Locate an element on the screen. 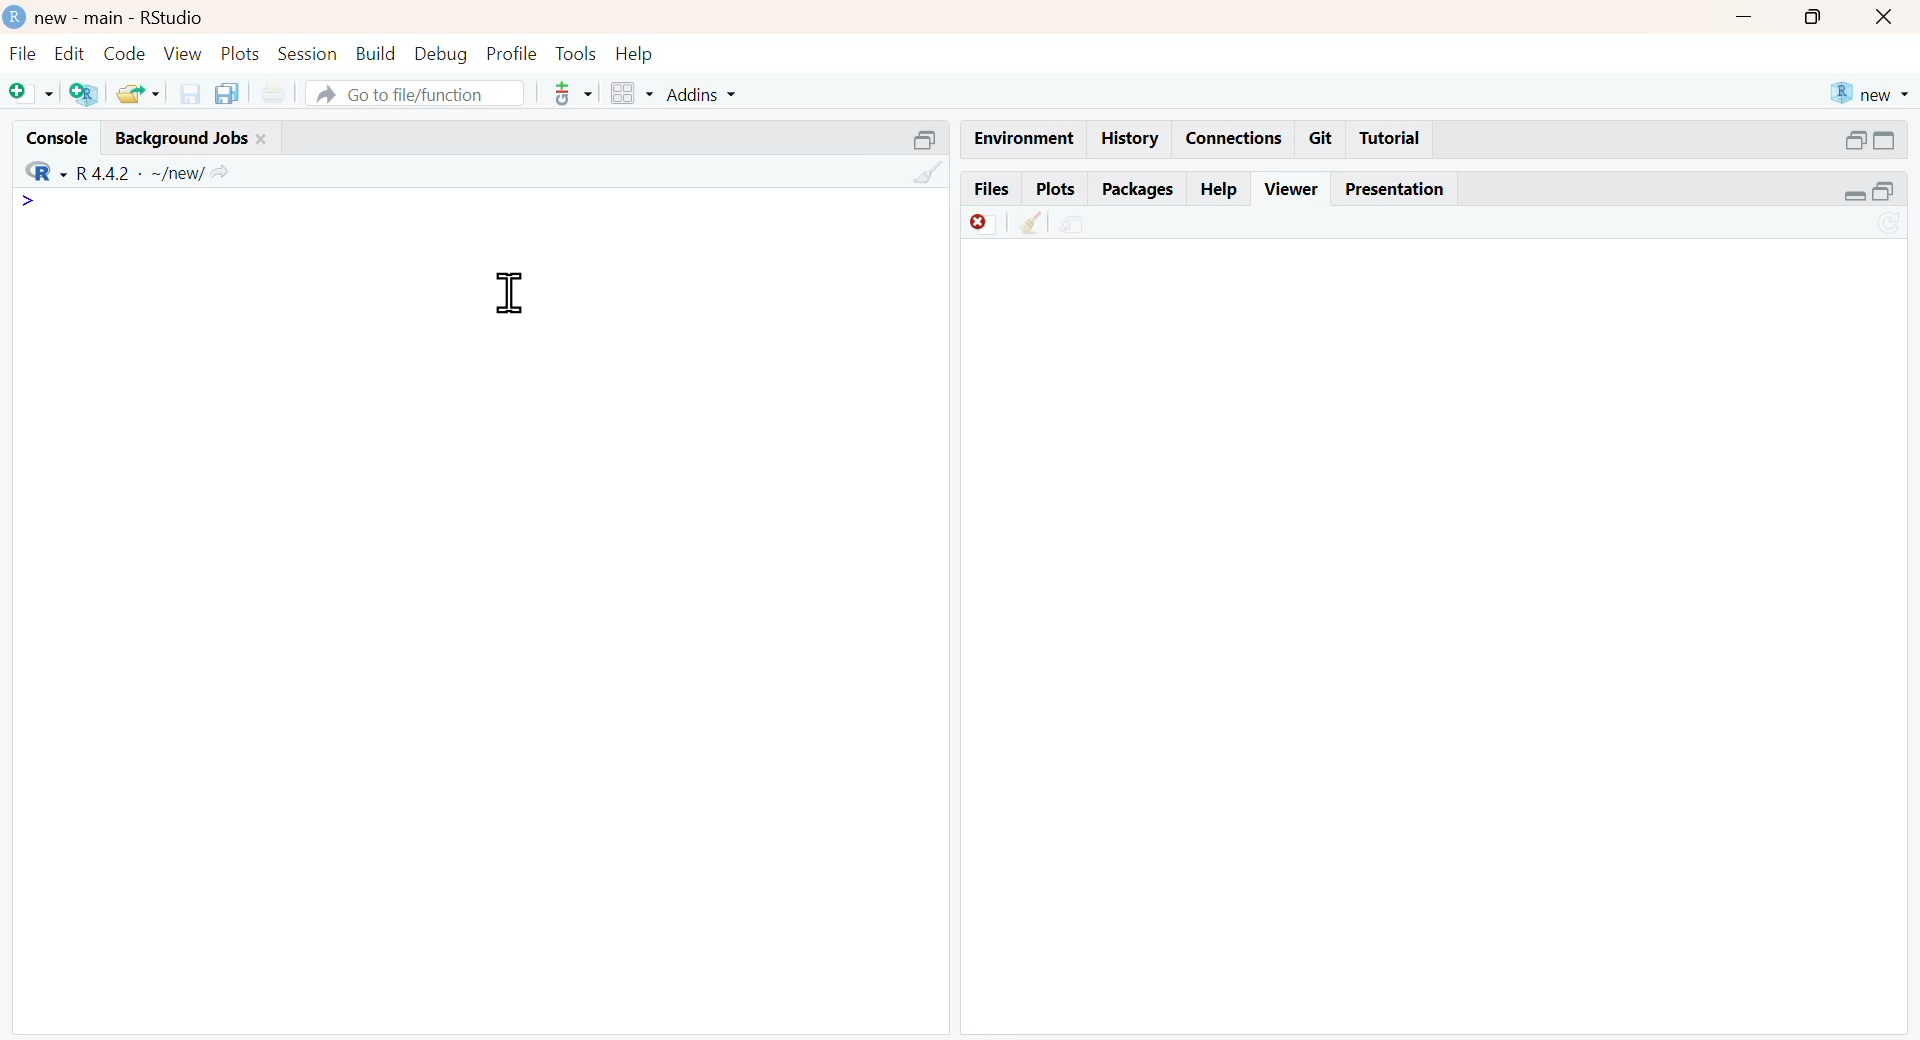 The image size is (1920, 1040). Files is located at coordinates (985, 187).